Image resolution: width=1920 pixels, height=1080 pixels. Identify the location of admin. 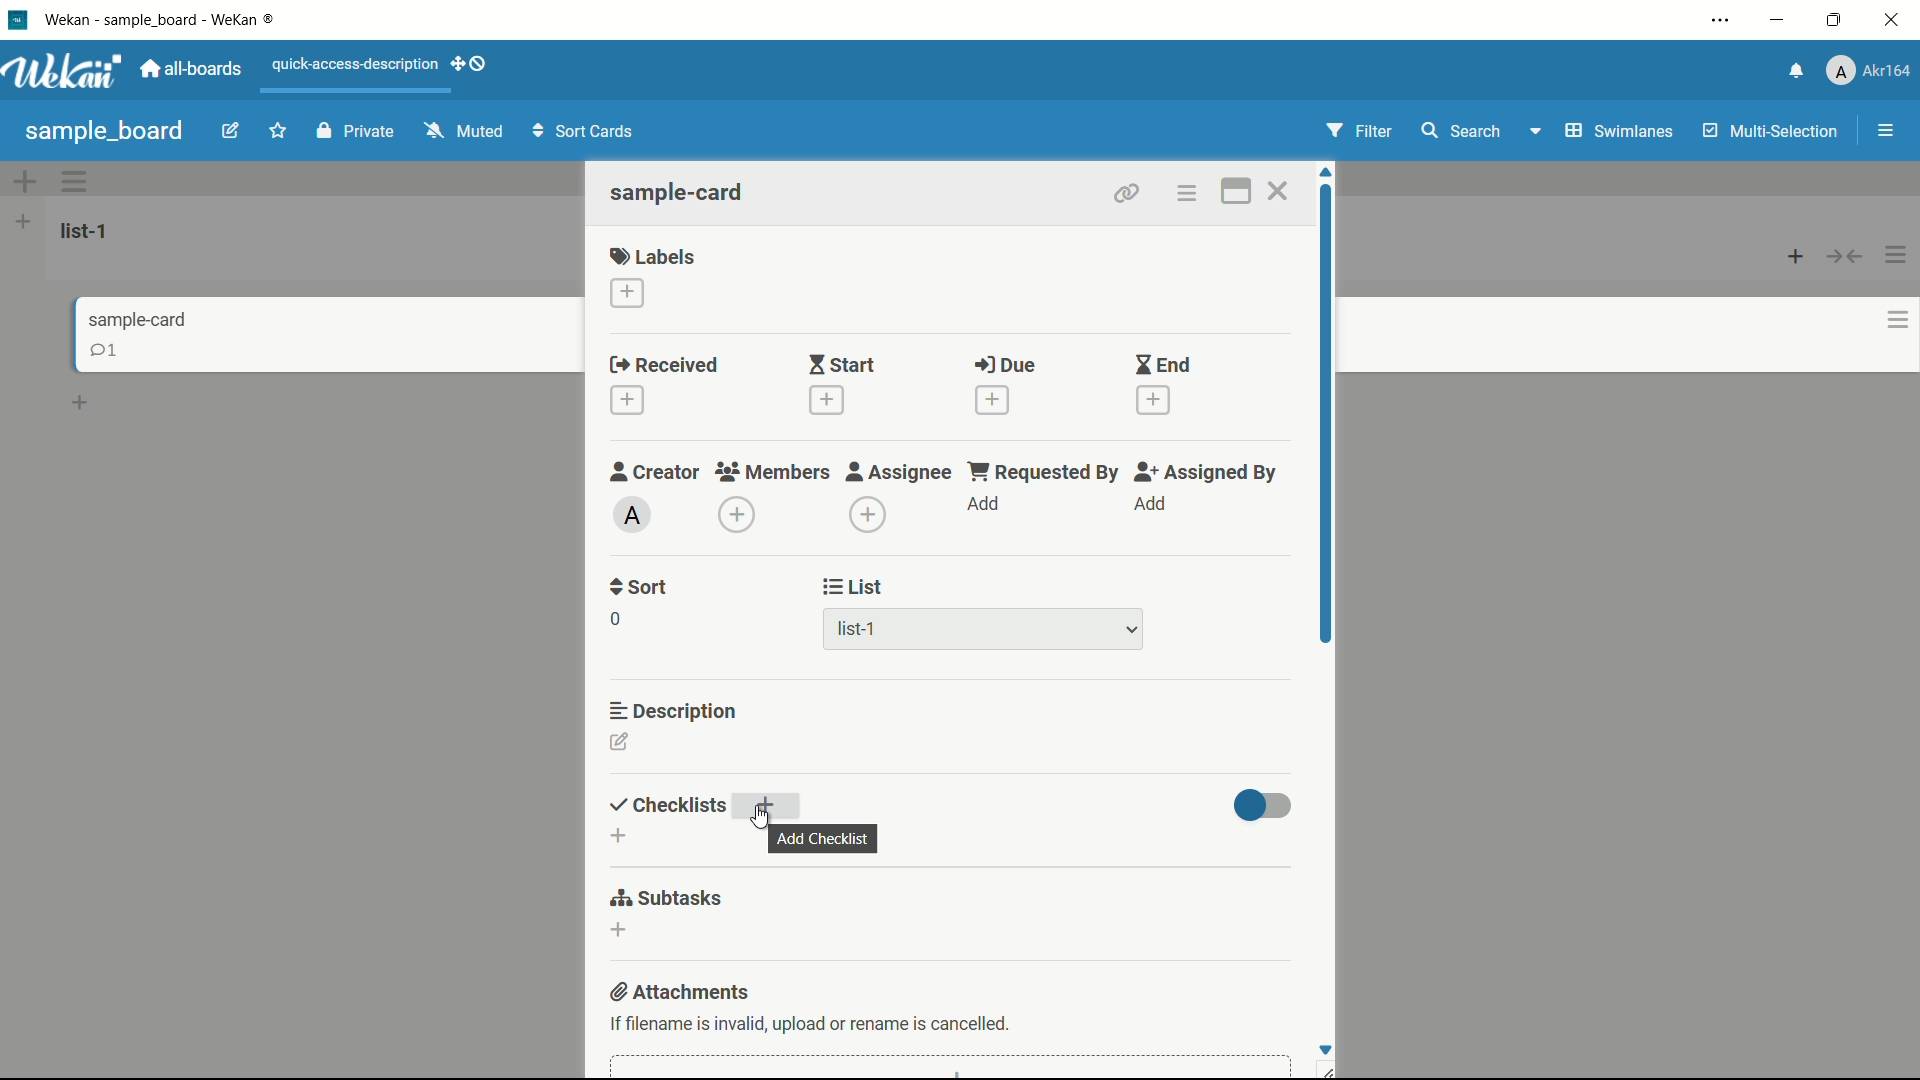
(632, 515).